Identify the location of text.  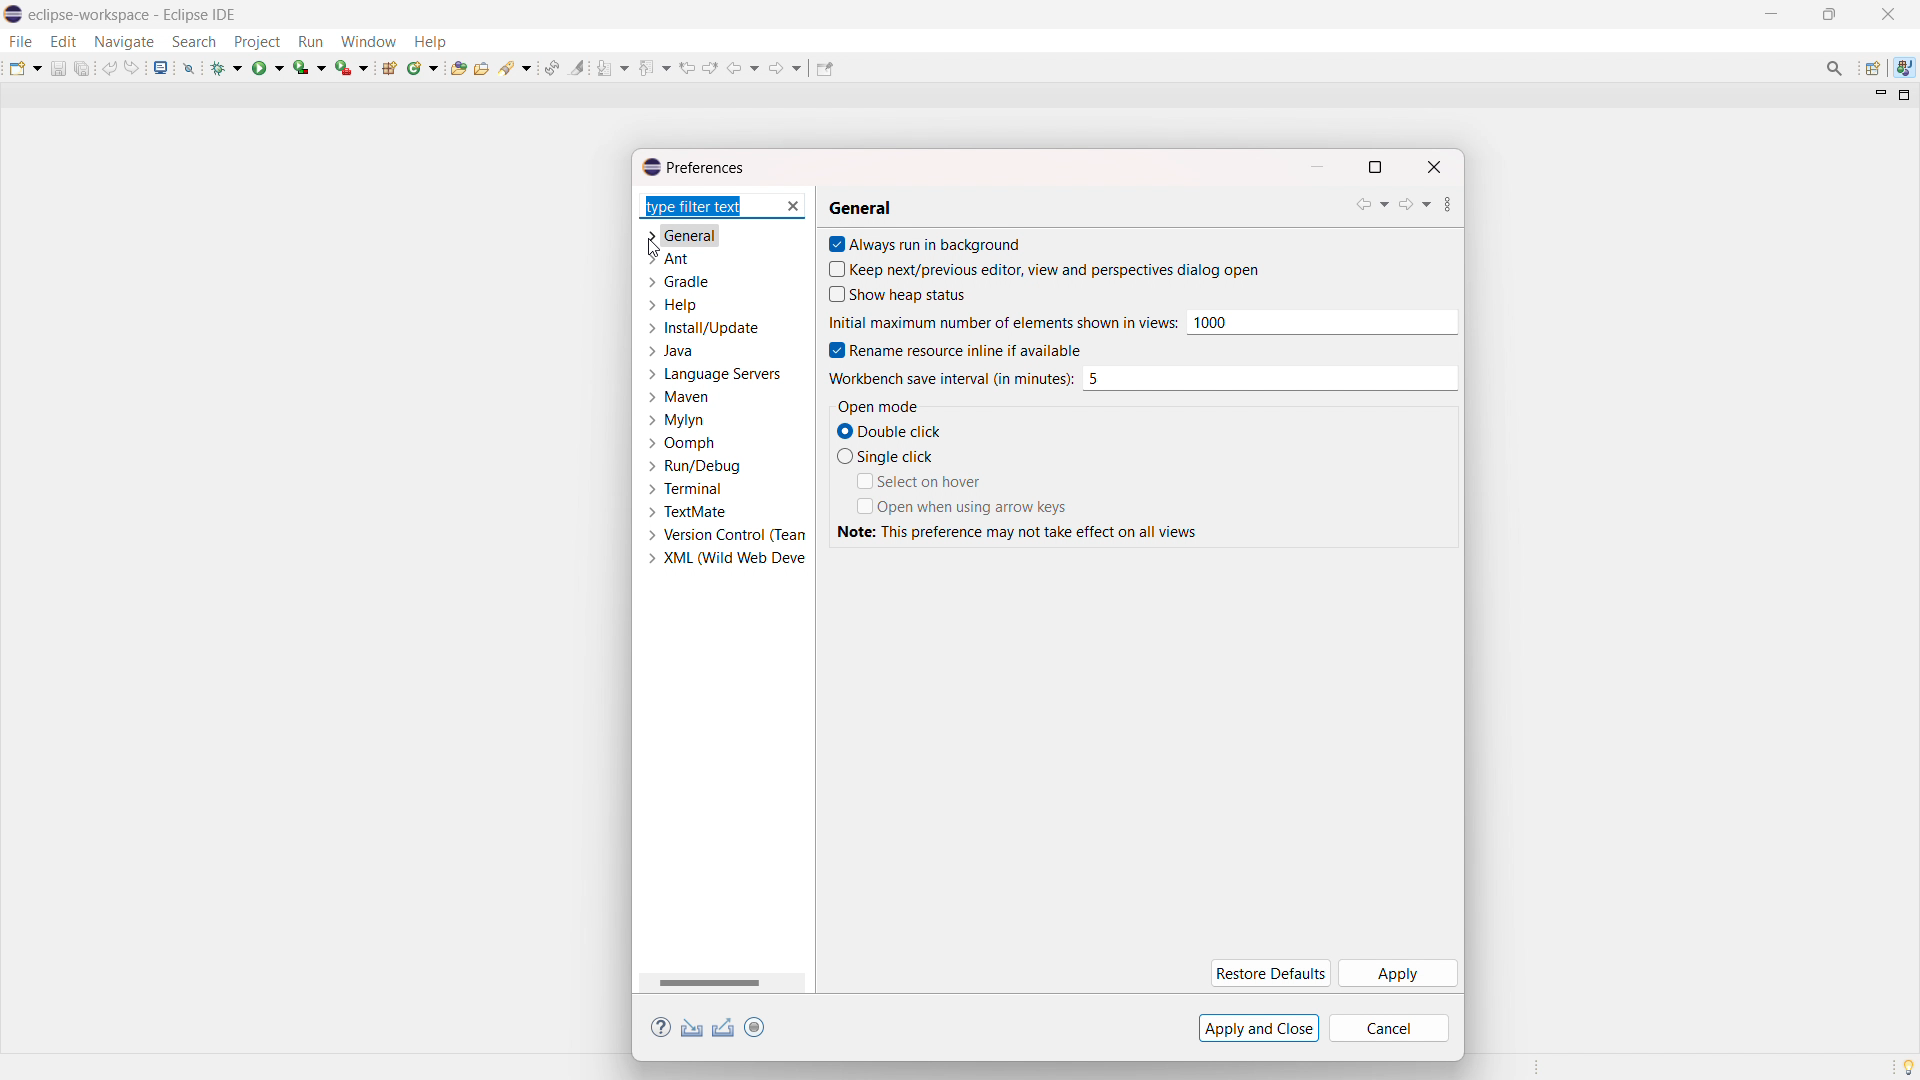
(1022, 531).